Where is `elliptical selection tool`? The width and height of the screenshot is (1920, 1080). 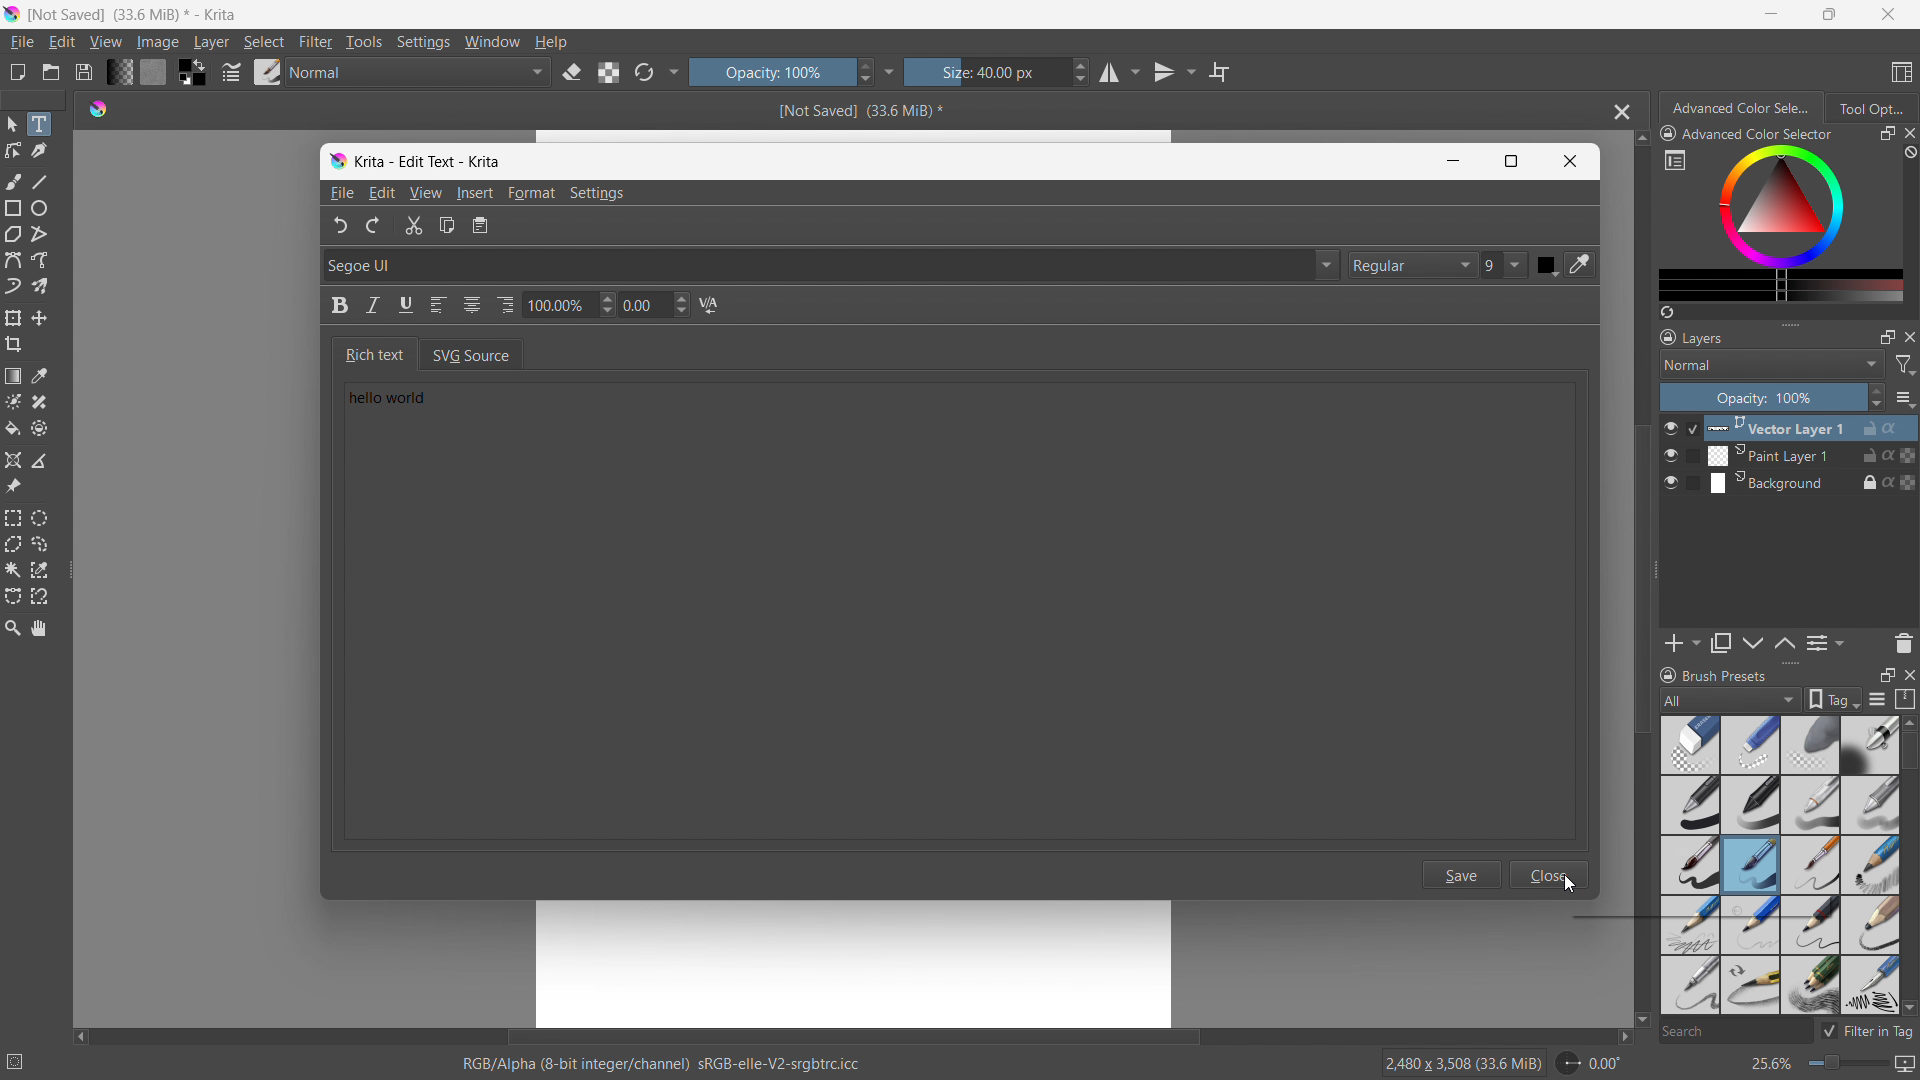 elliptical selection tool is located at coordinates (39, 518).